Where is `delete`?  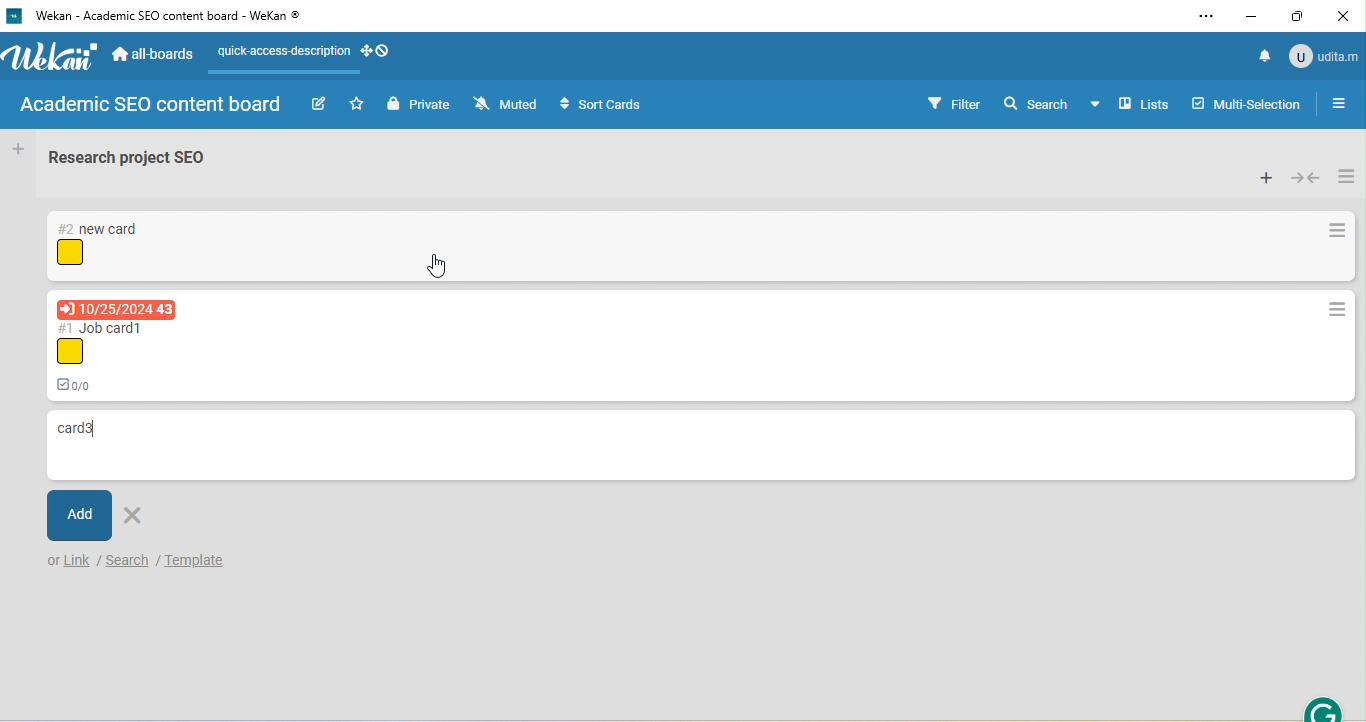 delete is located at coordinates (138, 513).